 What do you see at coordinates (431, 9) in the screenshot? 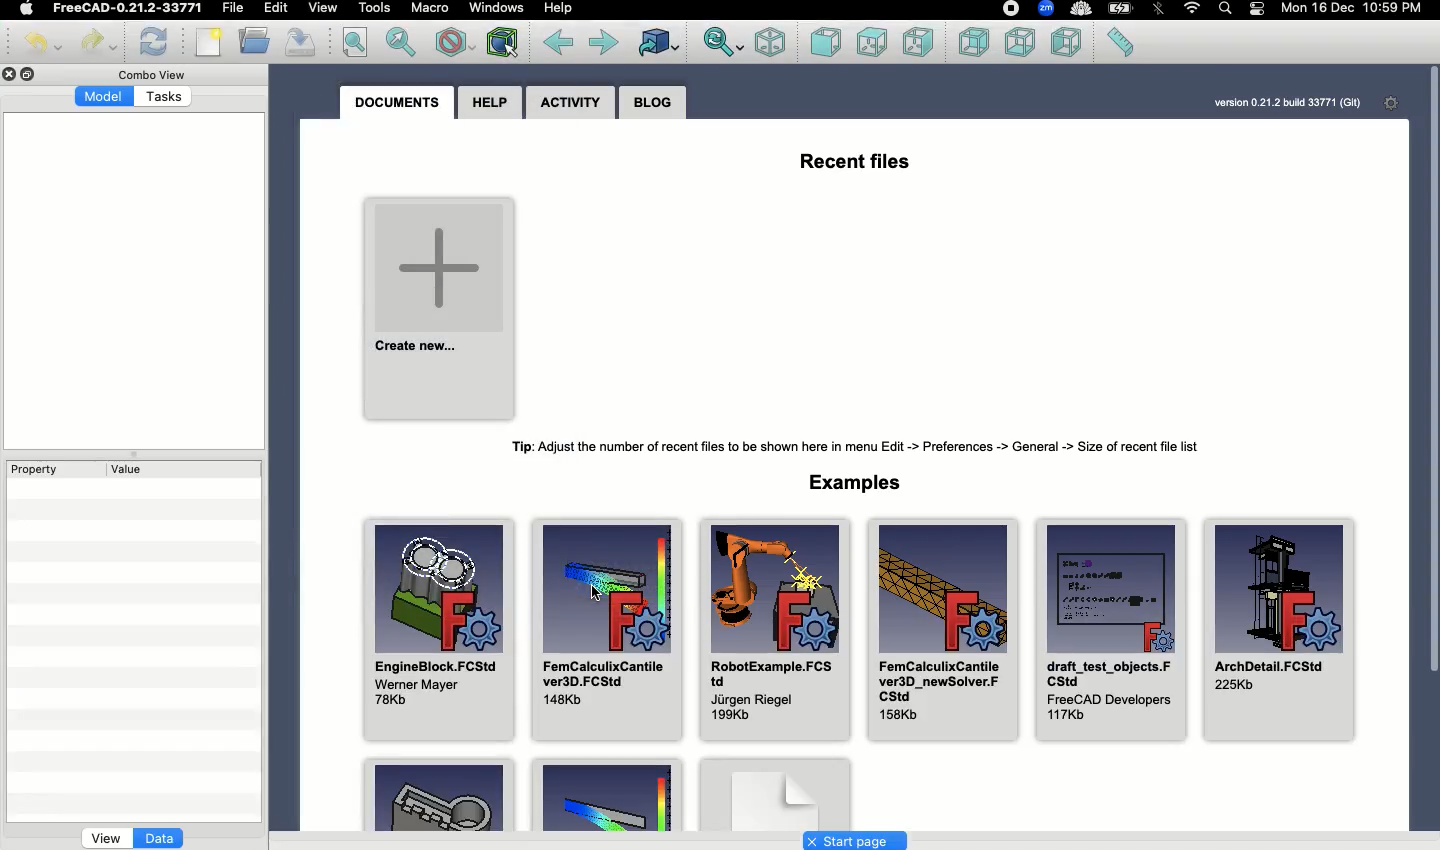
I see `Macro` at bounding box center [431, 9].